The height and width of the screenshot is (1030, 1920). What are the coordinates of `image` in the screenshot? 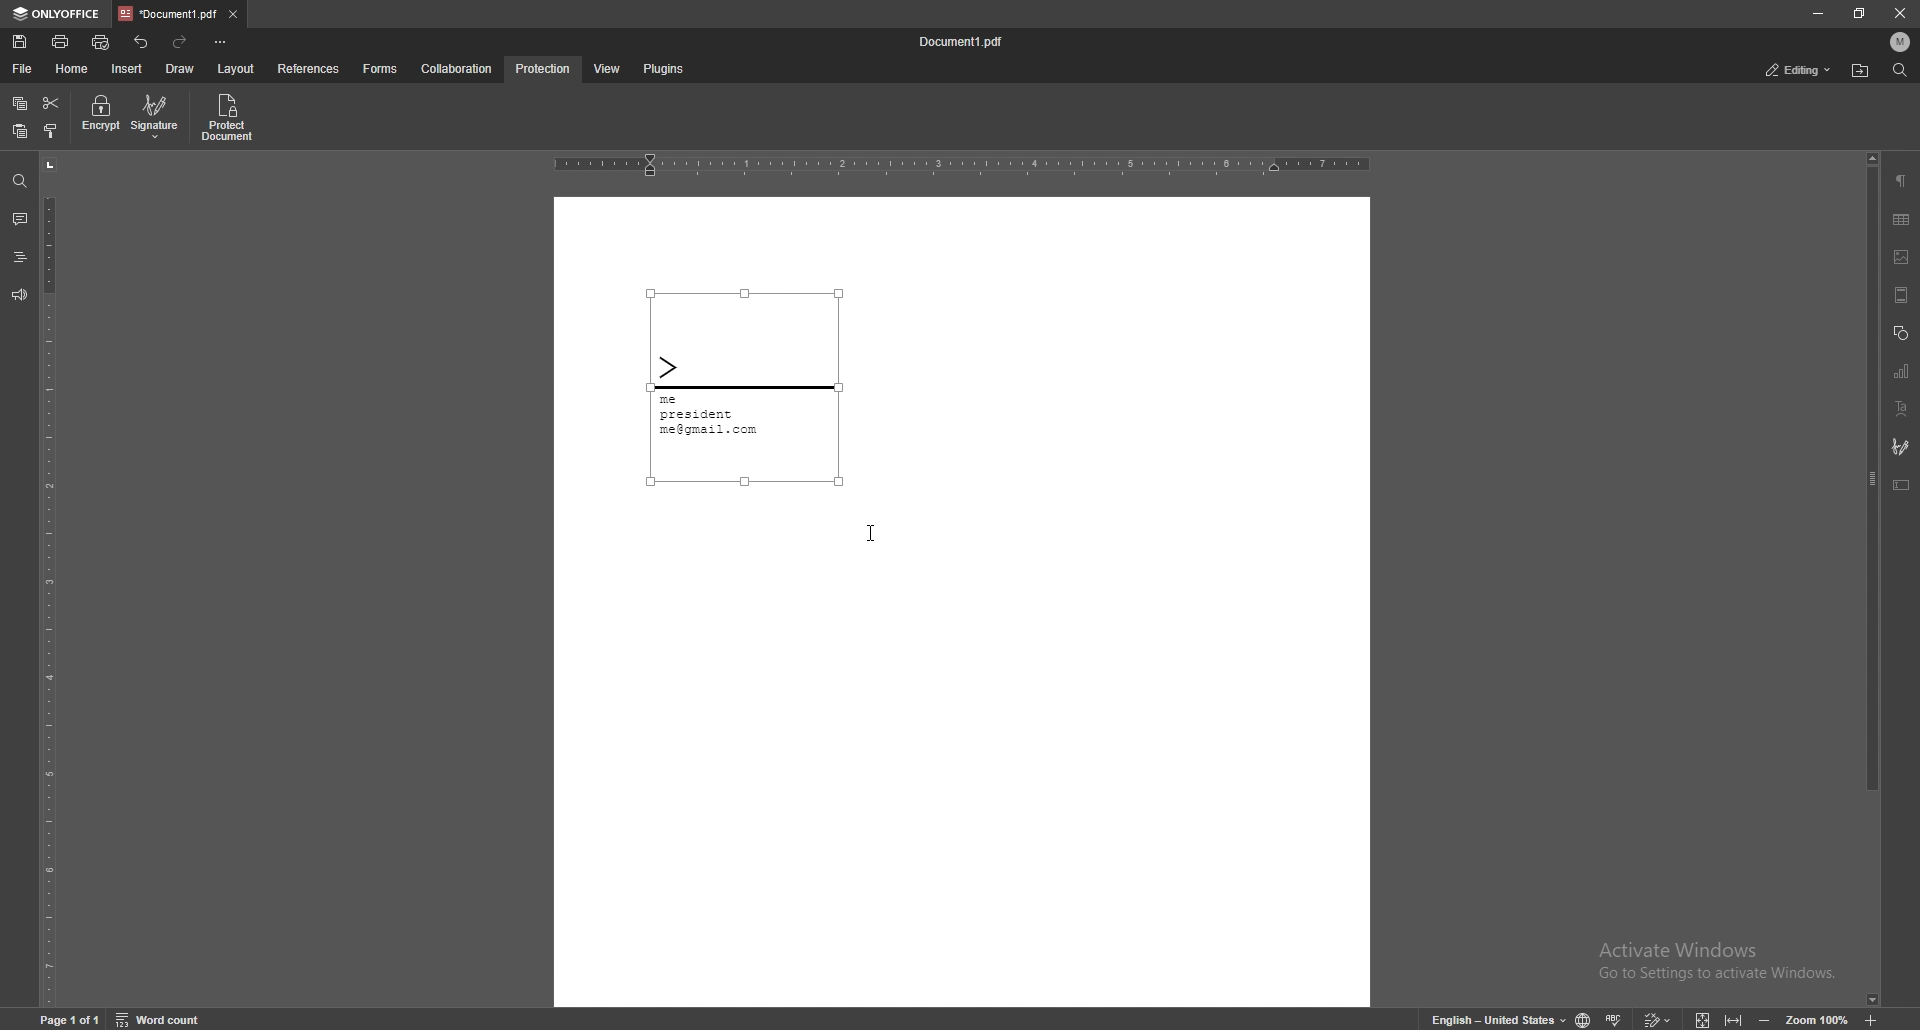 It's located at (1902, 257).